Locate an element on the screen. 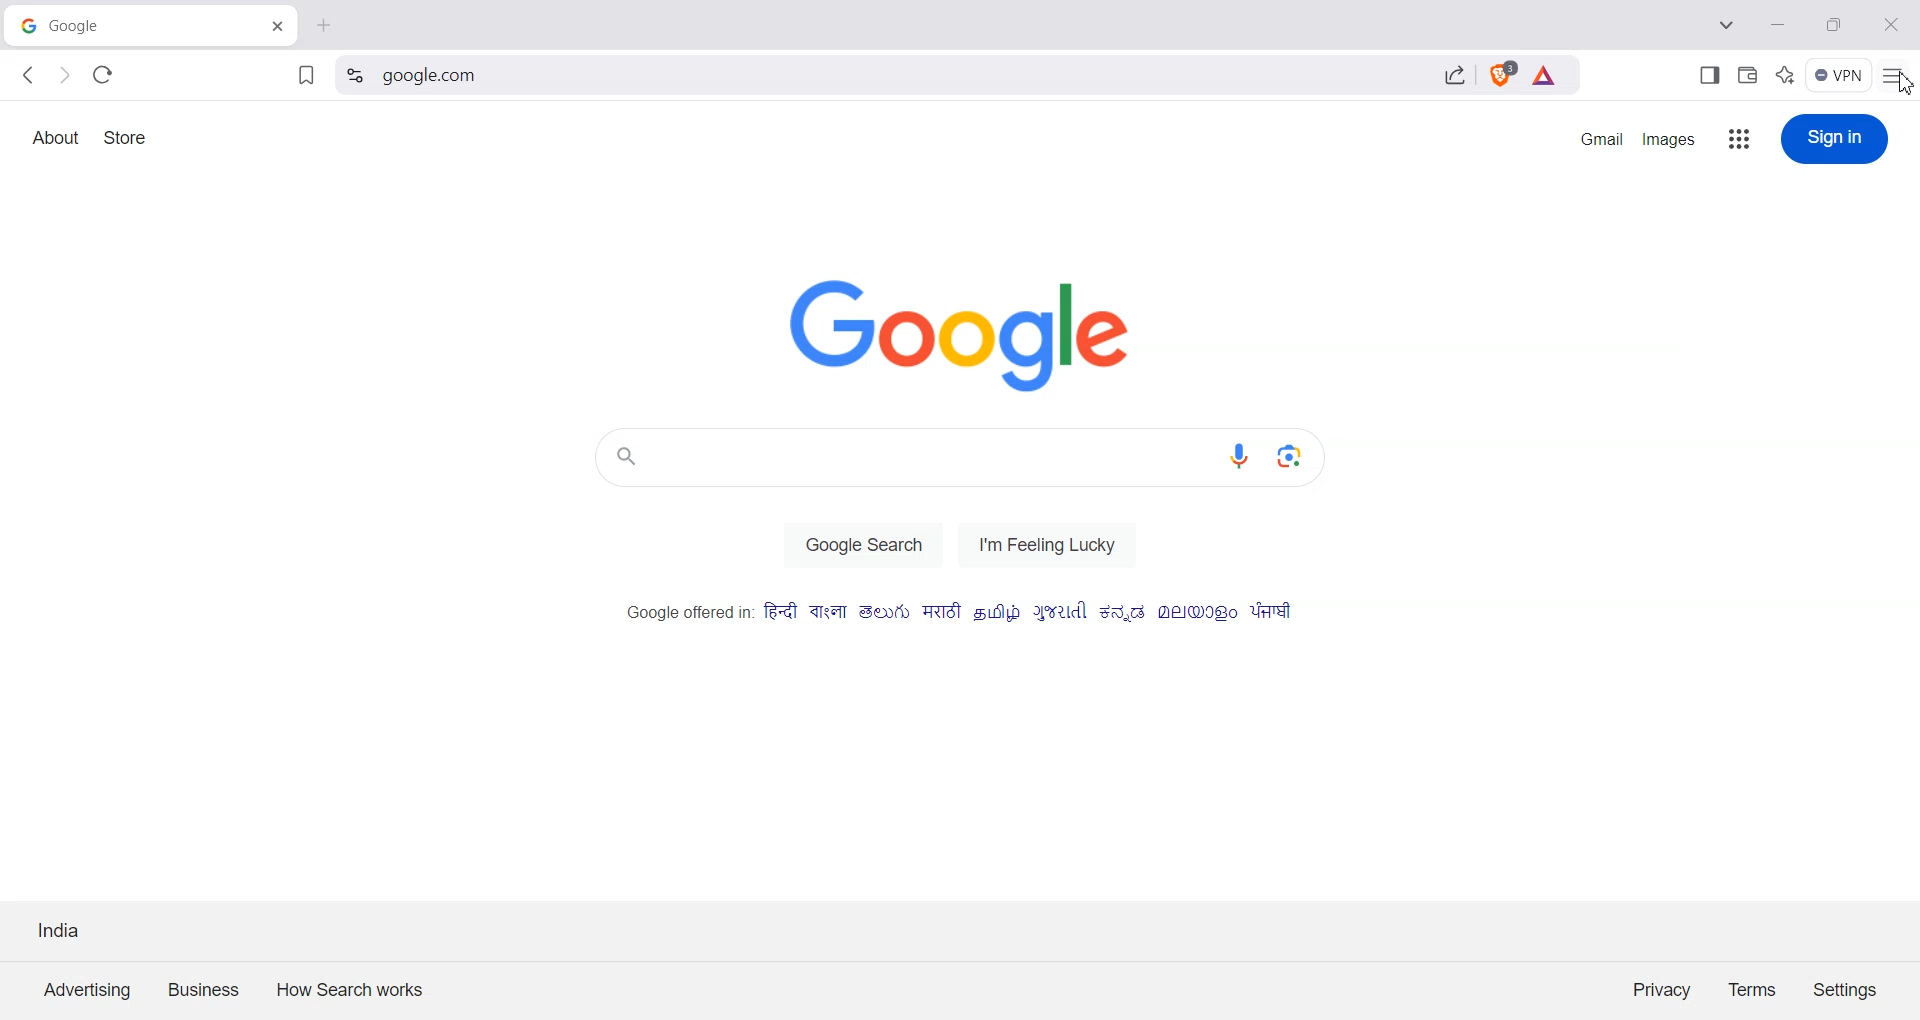 The height and width of the screenshot is (1020, 1920). Share is located at coordinates (1455, 78).